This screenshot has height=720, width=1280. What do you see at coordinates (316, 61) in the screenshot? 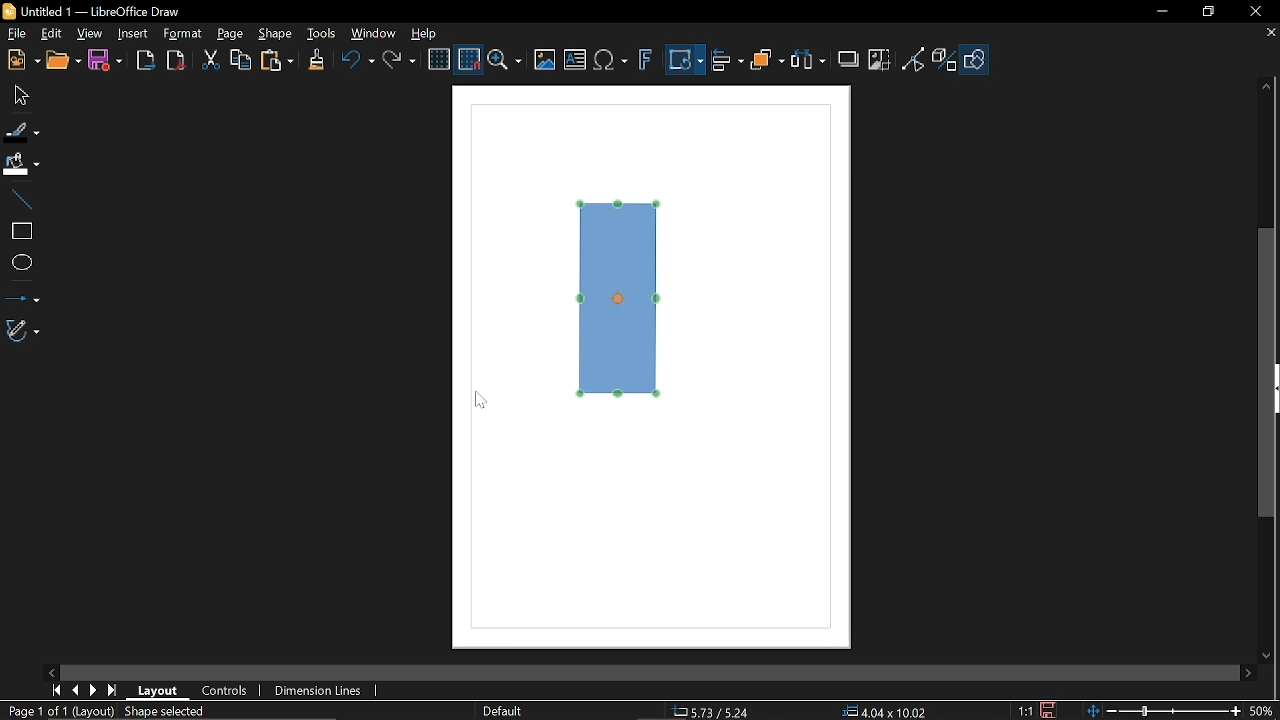
I see `Clone` at bounding box center [316, 61].